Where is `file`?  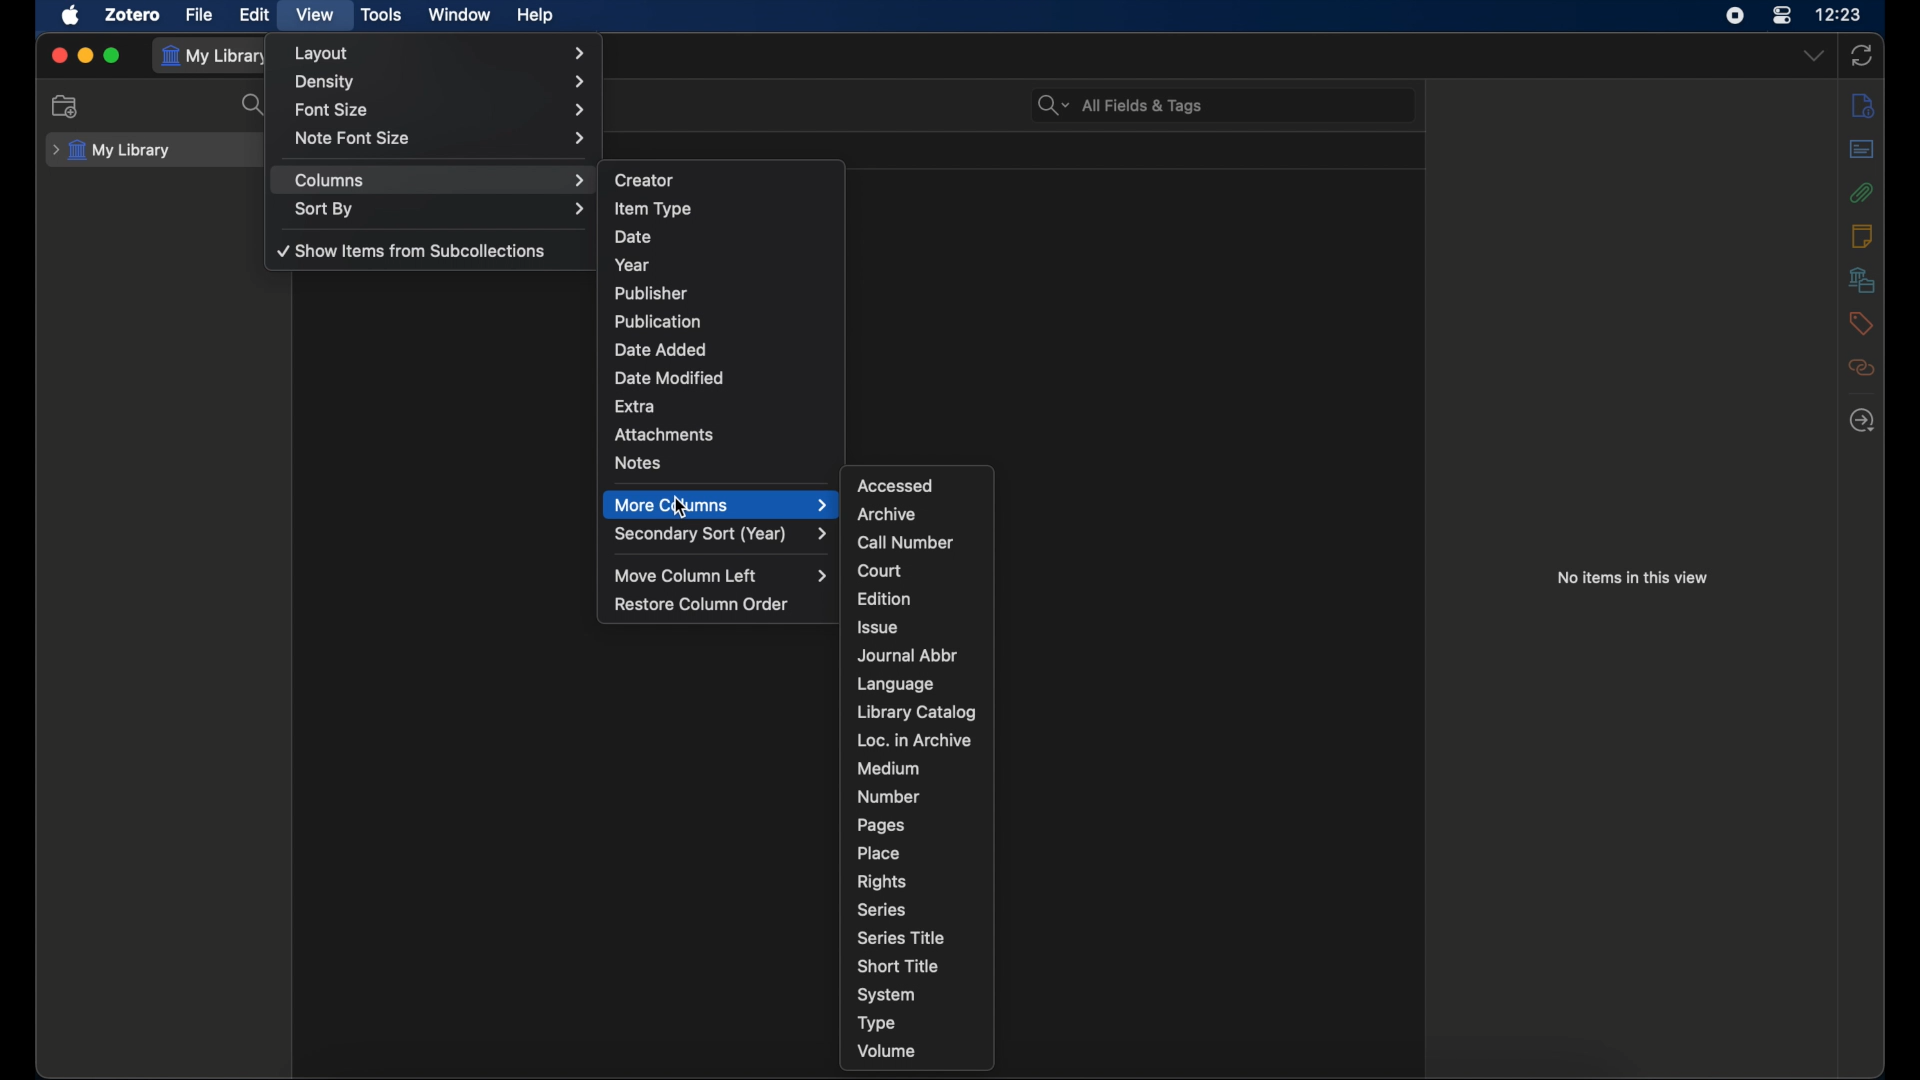 file is located at coordinates (200, 16).